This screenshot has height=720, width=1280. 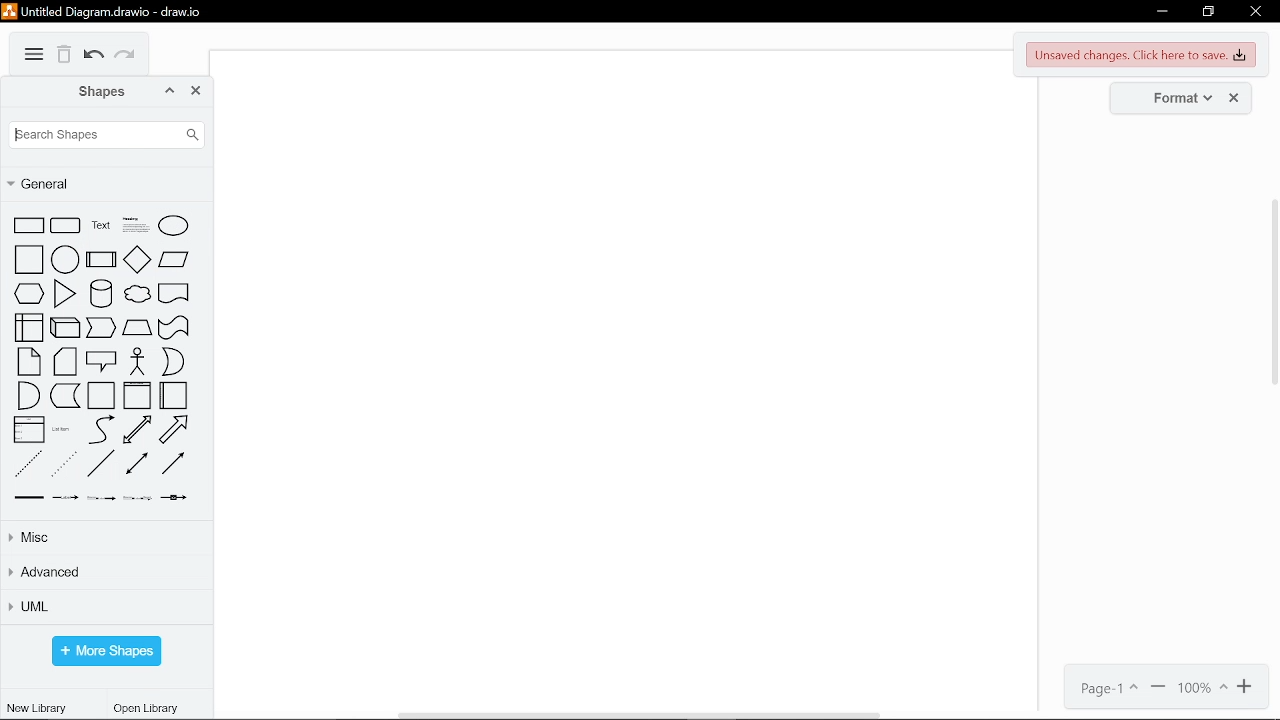 I want to click on or, so click(x=173, y=361).